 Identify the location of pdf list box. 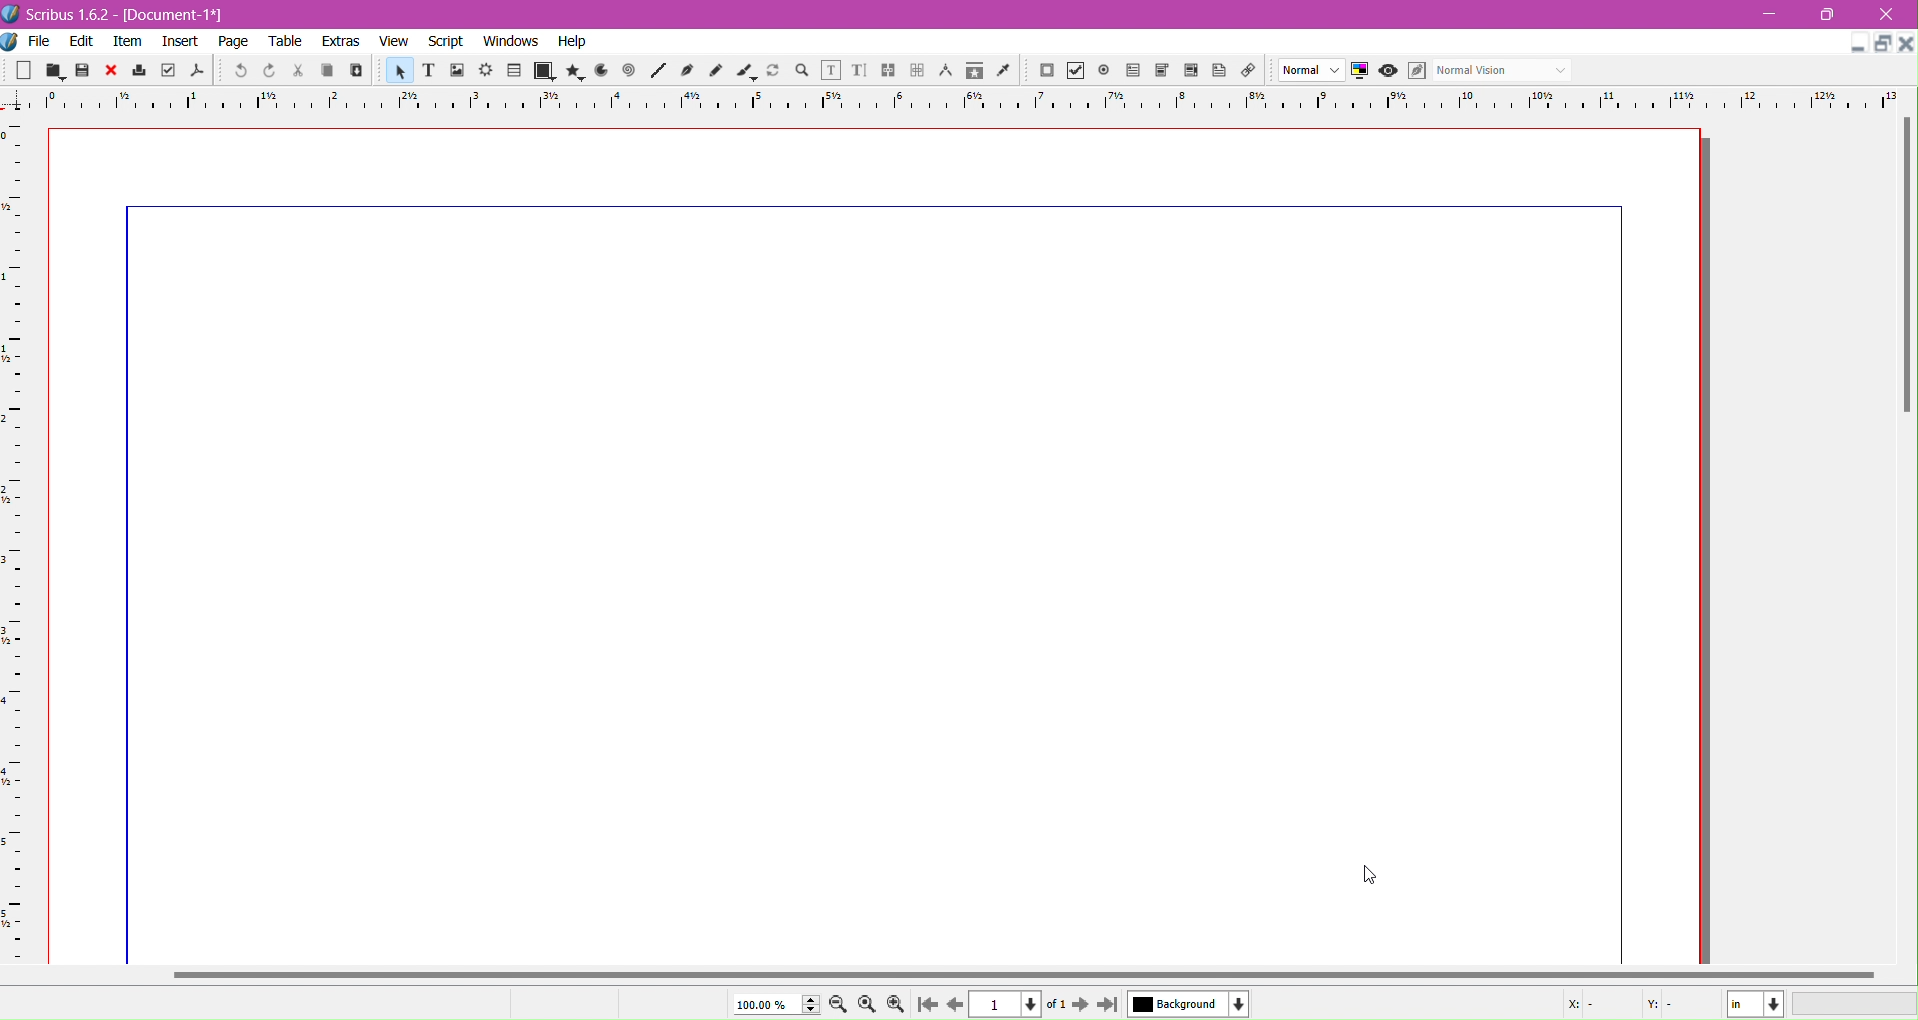
(1162, 71).